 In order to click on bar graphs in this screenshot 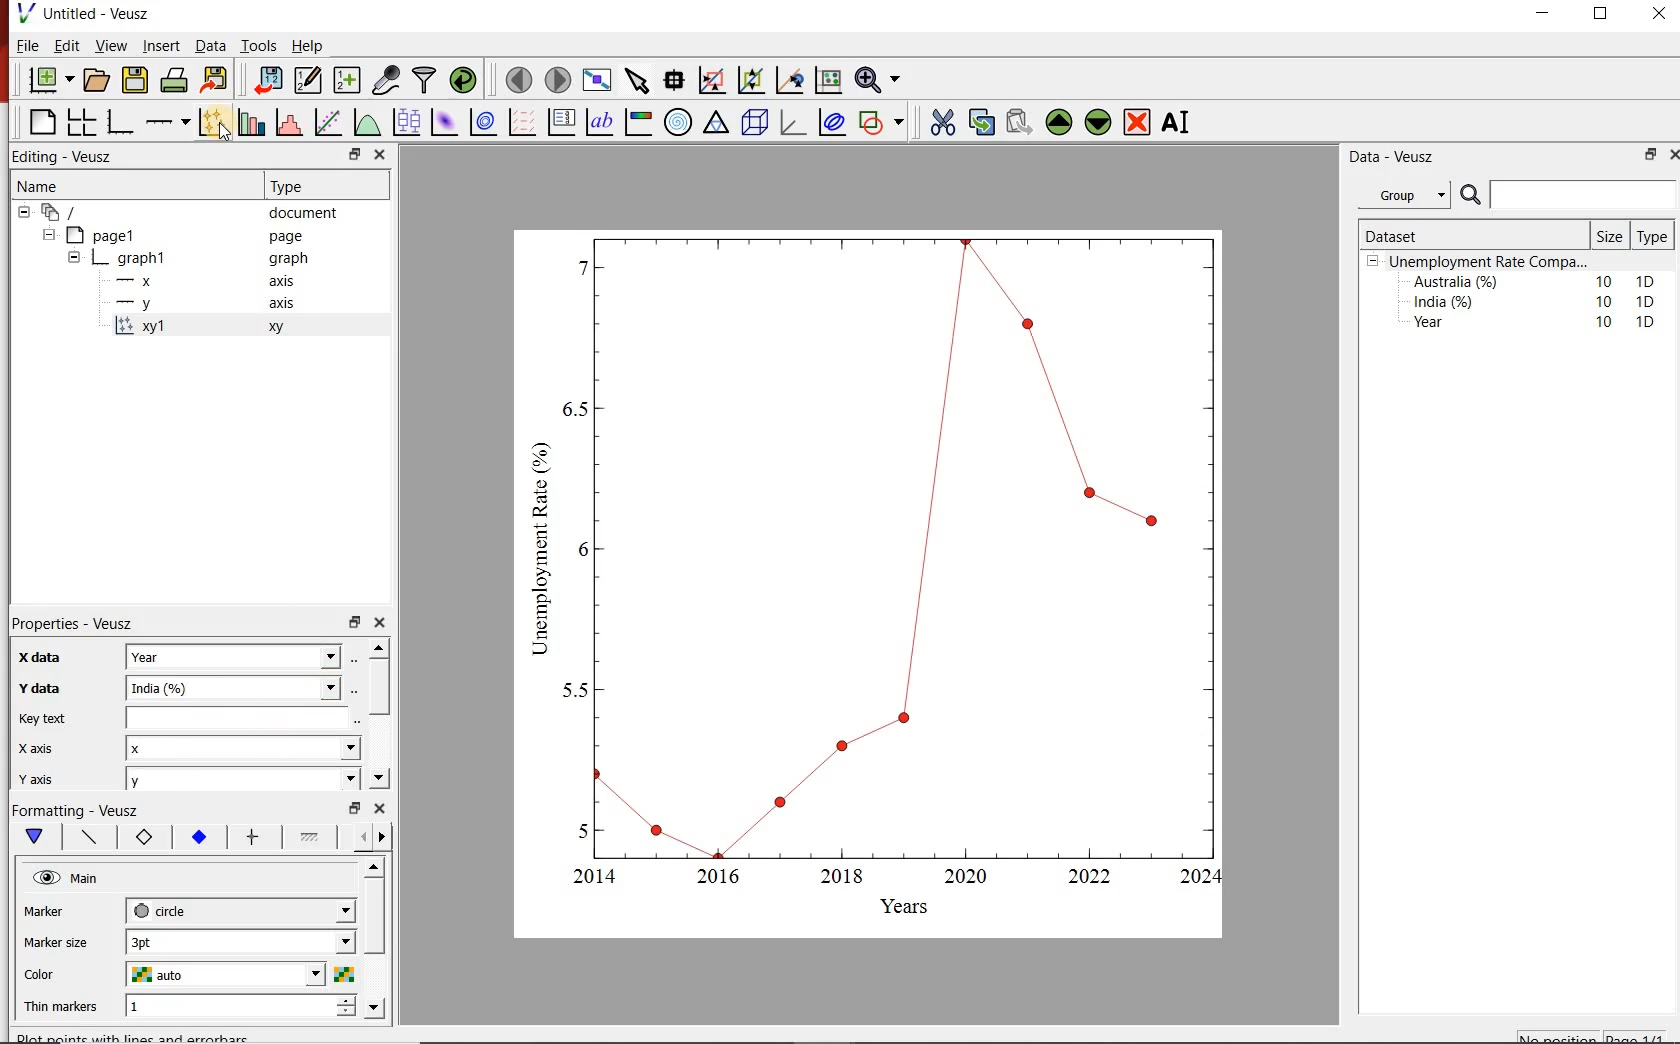, I will do `click(249, 122)`.